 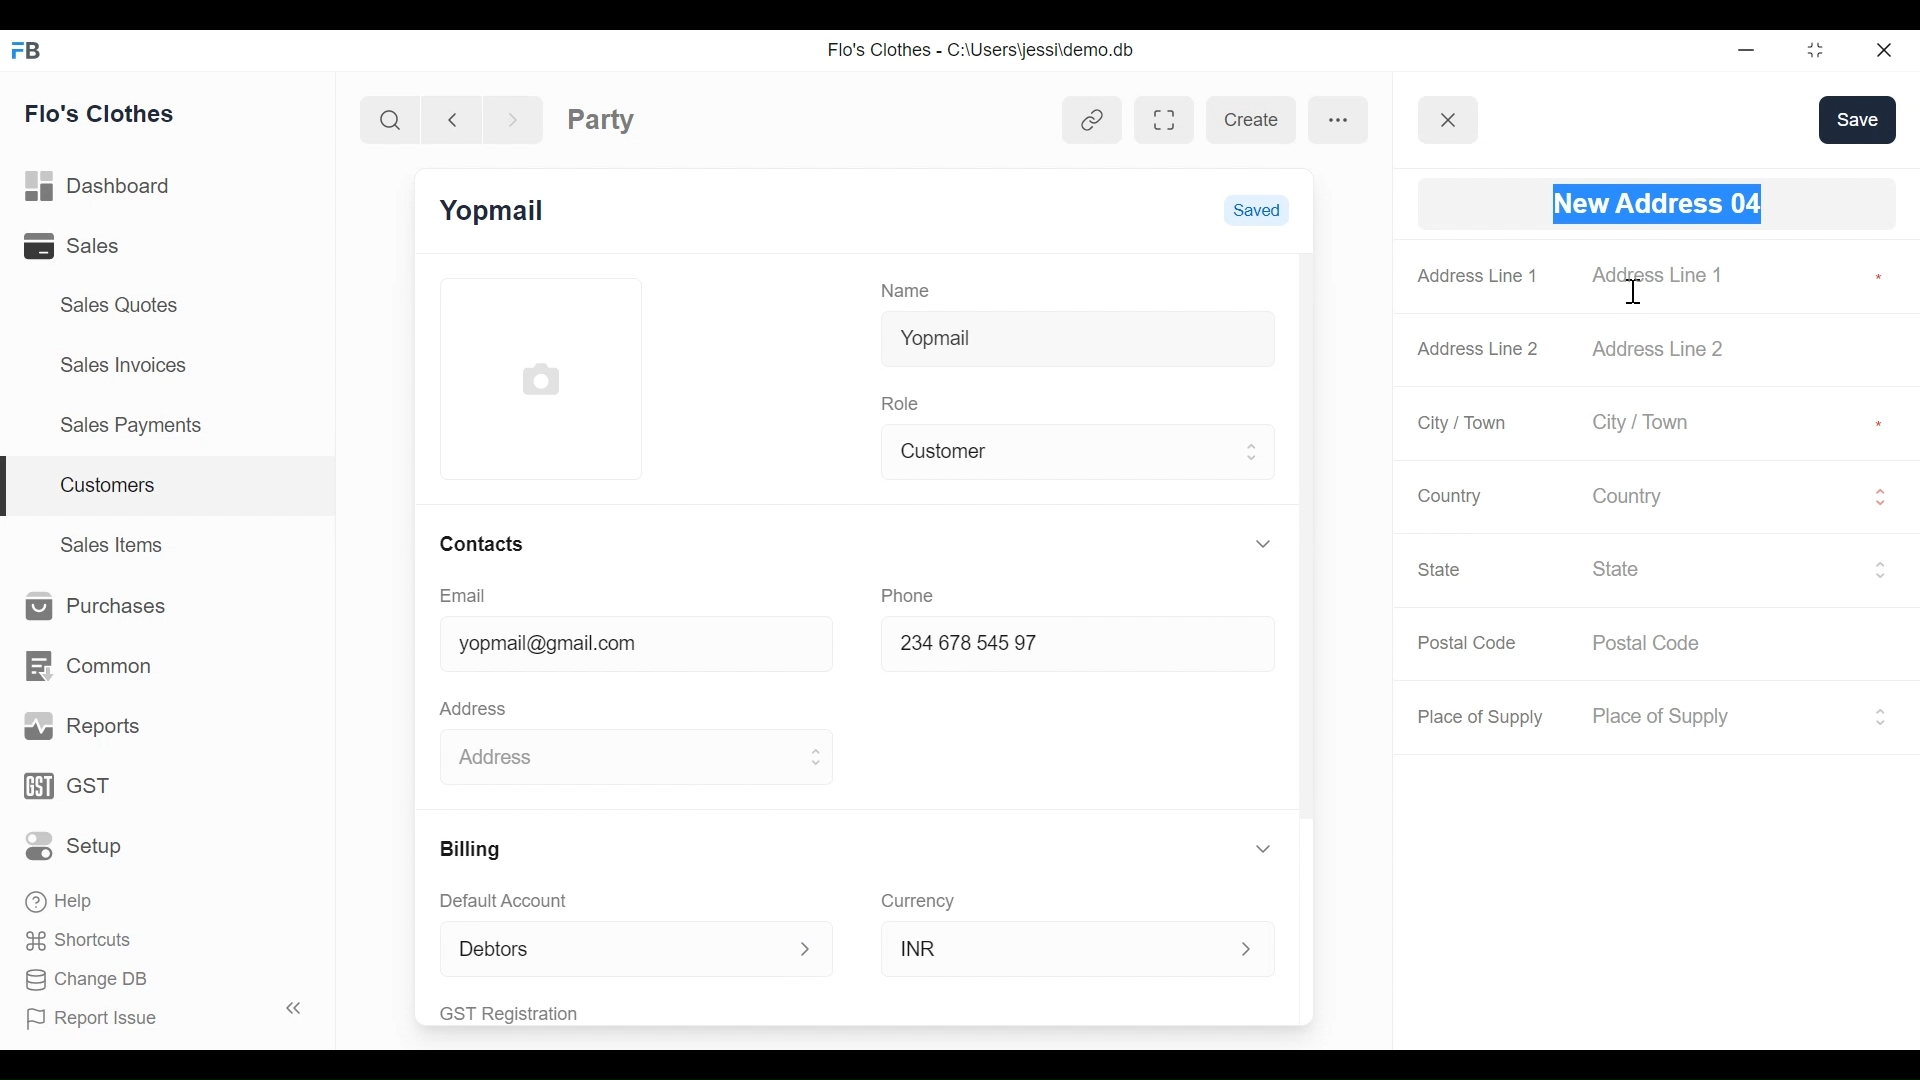 What do you see at coordinates (99, 245) in the screenshot?
I see `Sales` at bounding box center [99, 245].